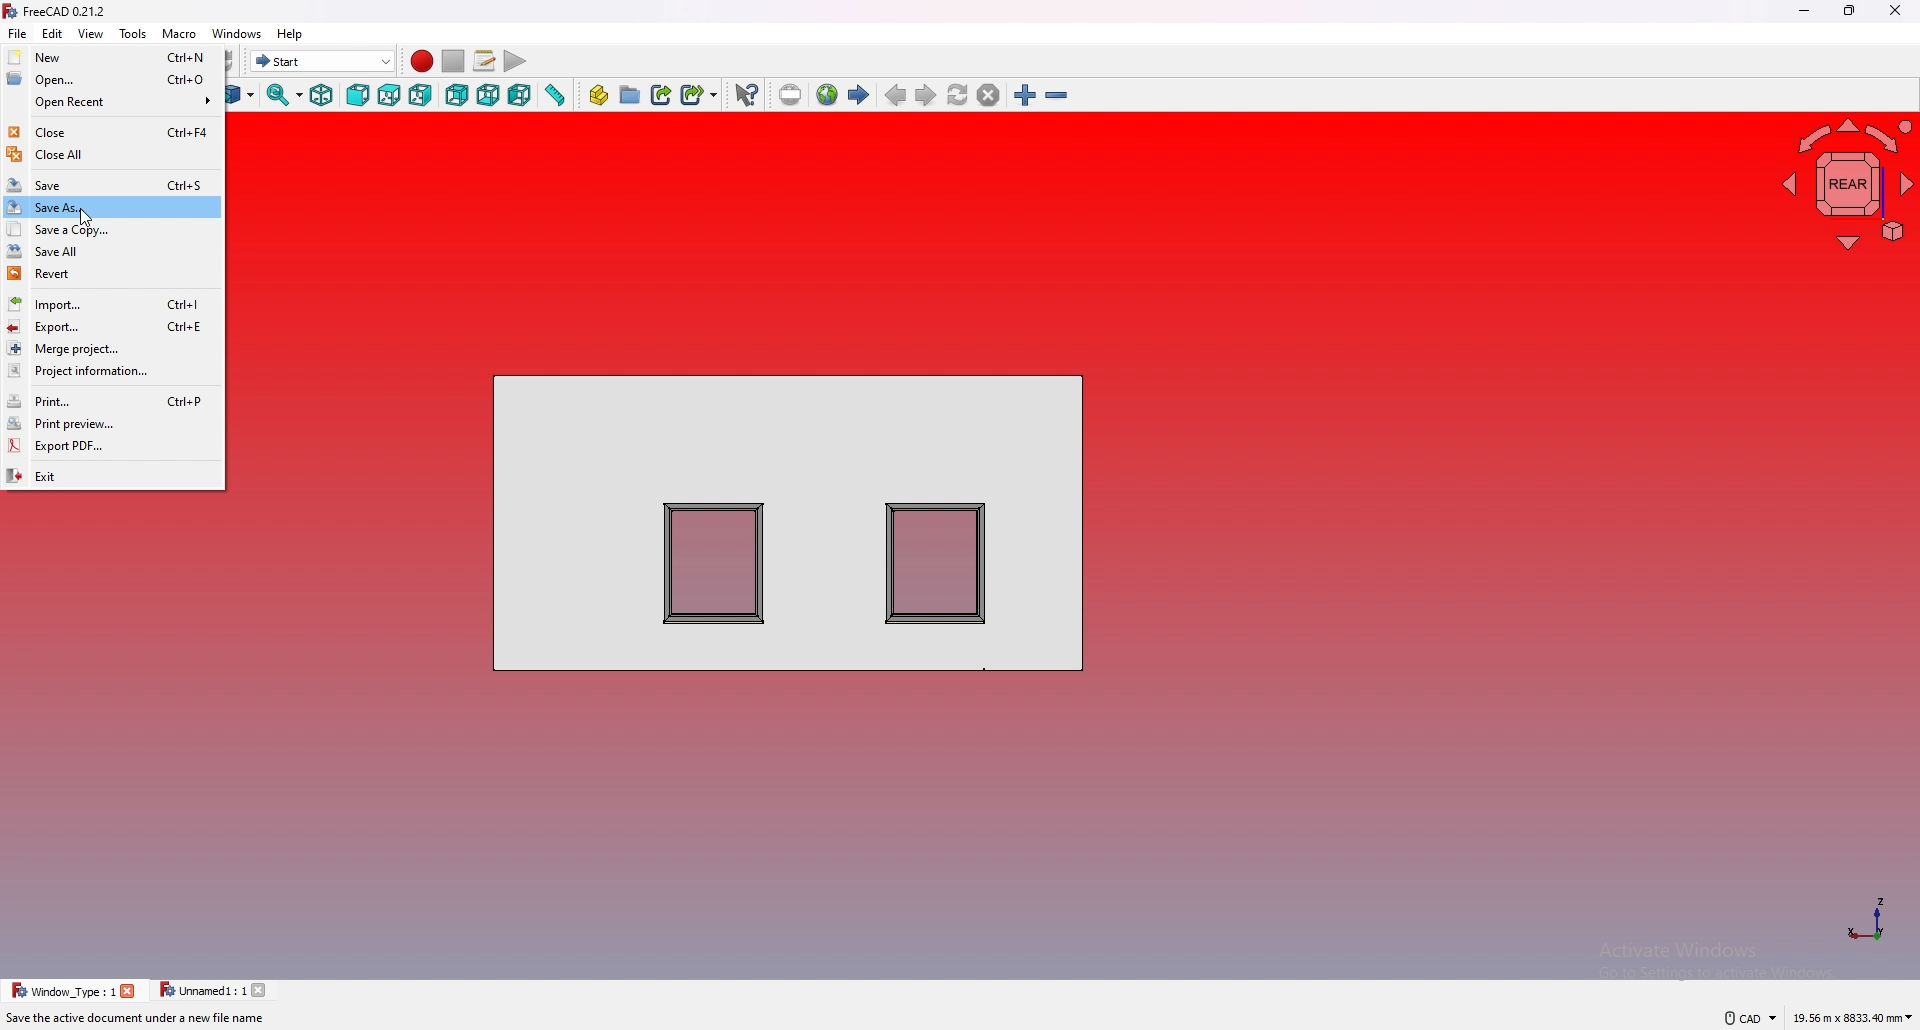 This screenshot has width=1920, height=1030. What do you see at coordinates (285, 97) in the screenshot?
I see `sync view` at bounding box center [285, 97].